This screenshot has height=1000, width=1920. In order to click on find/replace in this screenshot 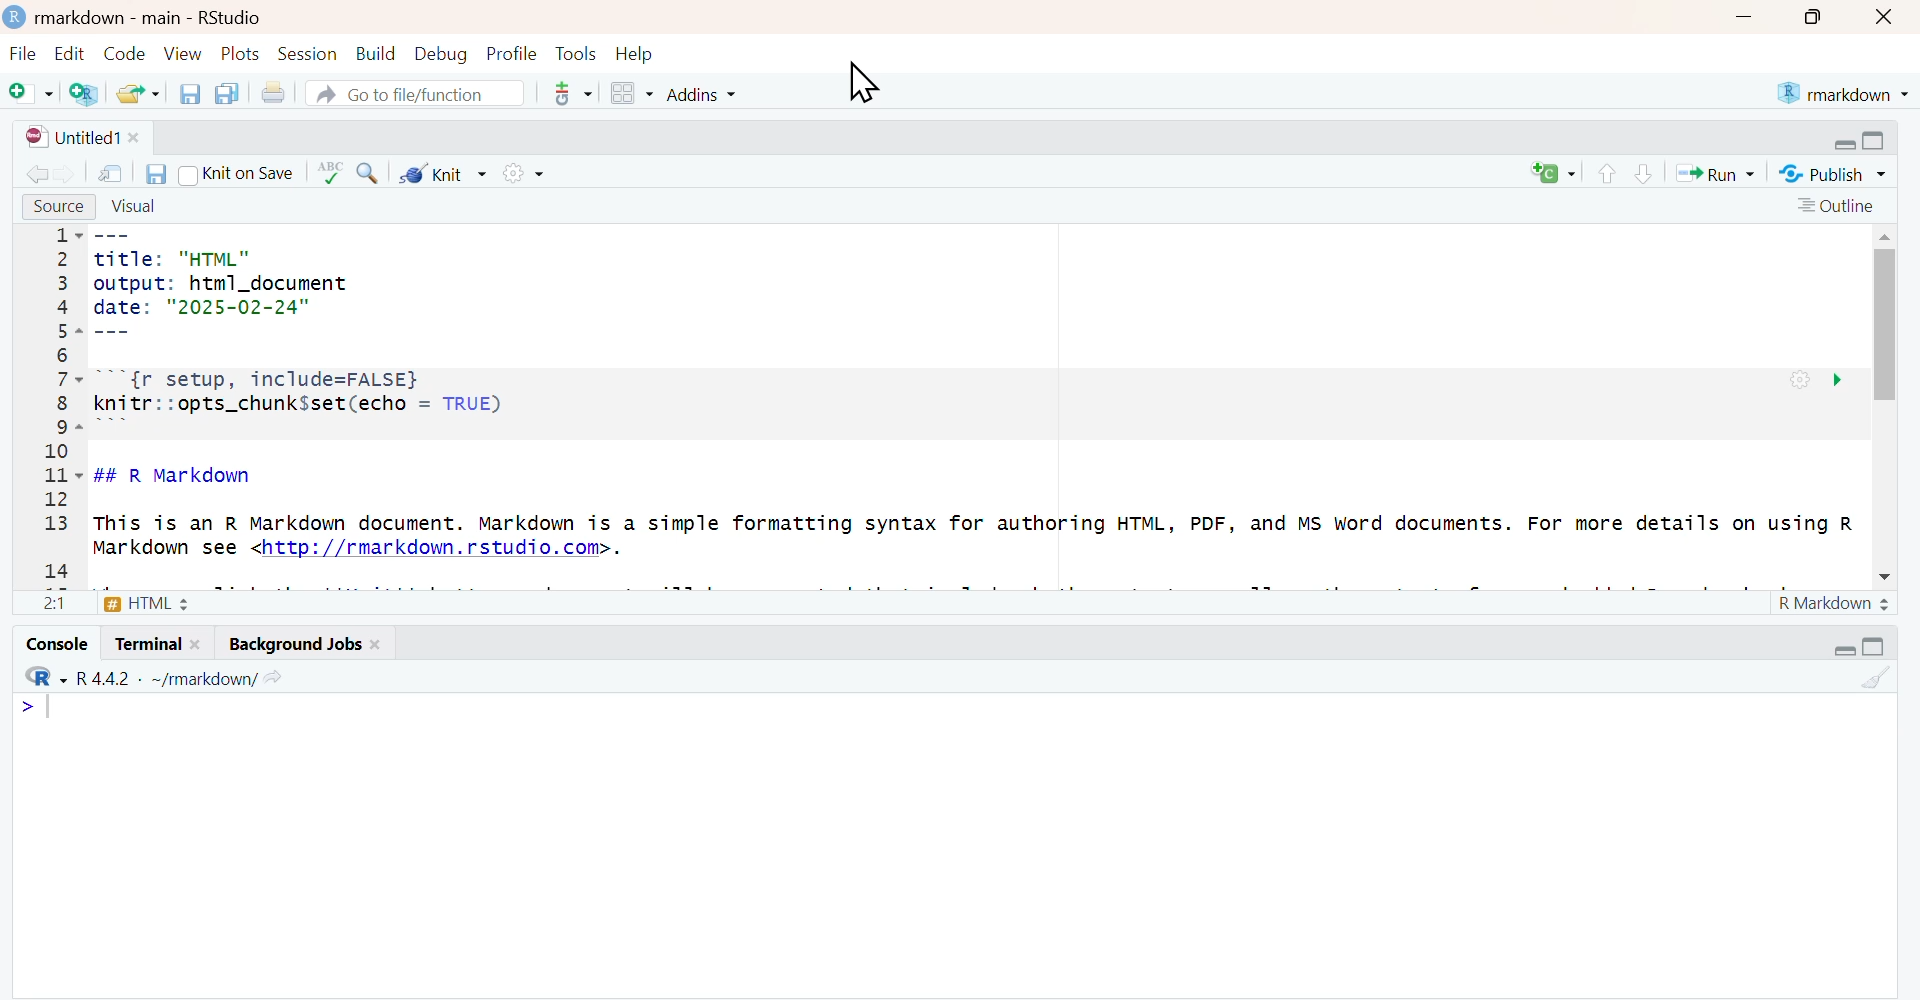, I will do `click(367, 173)`.